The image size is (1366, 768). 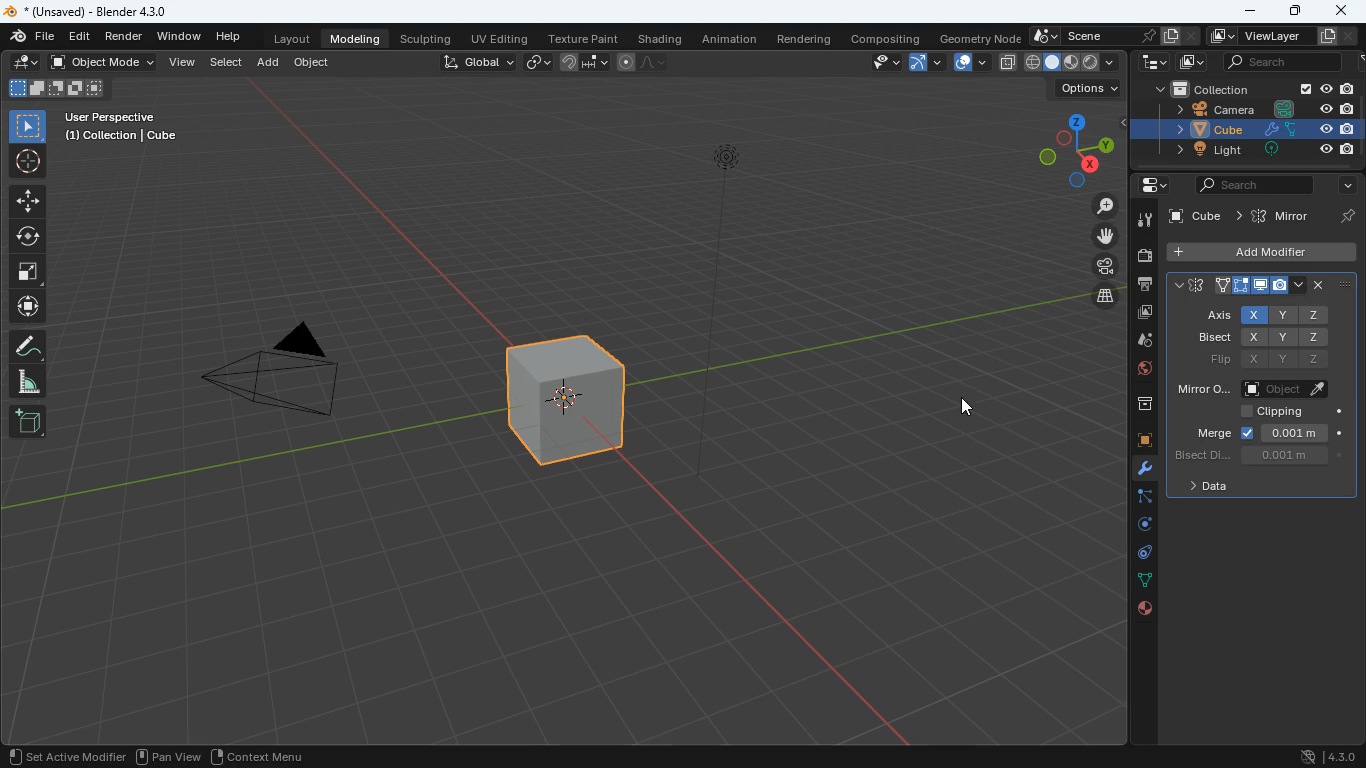 What do you see at coordinates (1144, 314) in the screenshot?
I see `image` at bounding box center [1144, 314].